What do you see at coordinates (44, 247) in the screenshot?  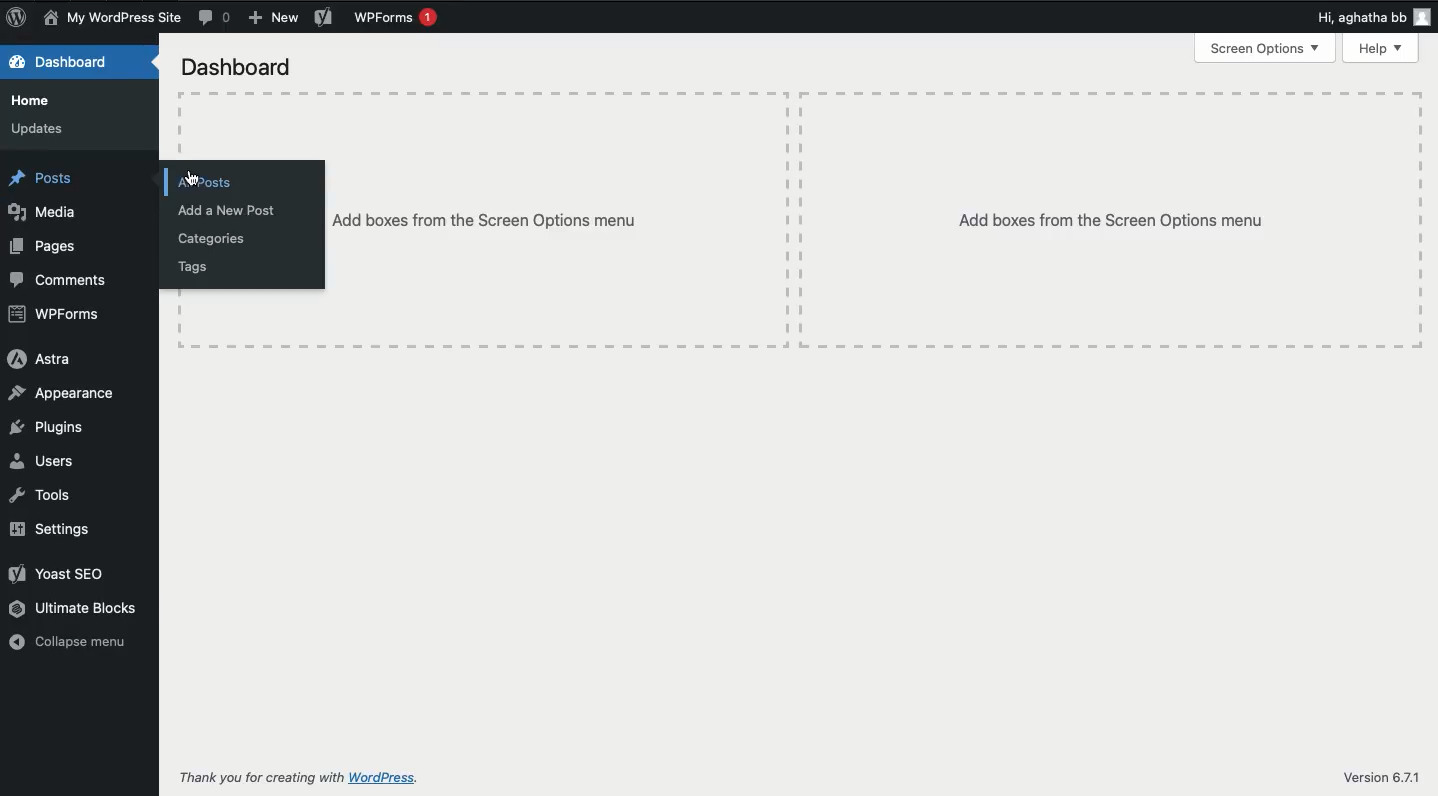 I see `Pages` at bounding box center [44, 247].